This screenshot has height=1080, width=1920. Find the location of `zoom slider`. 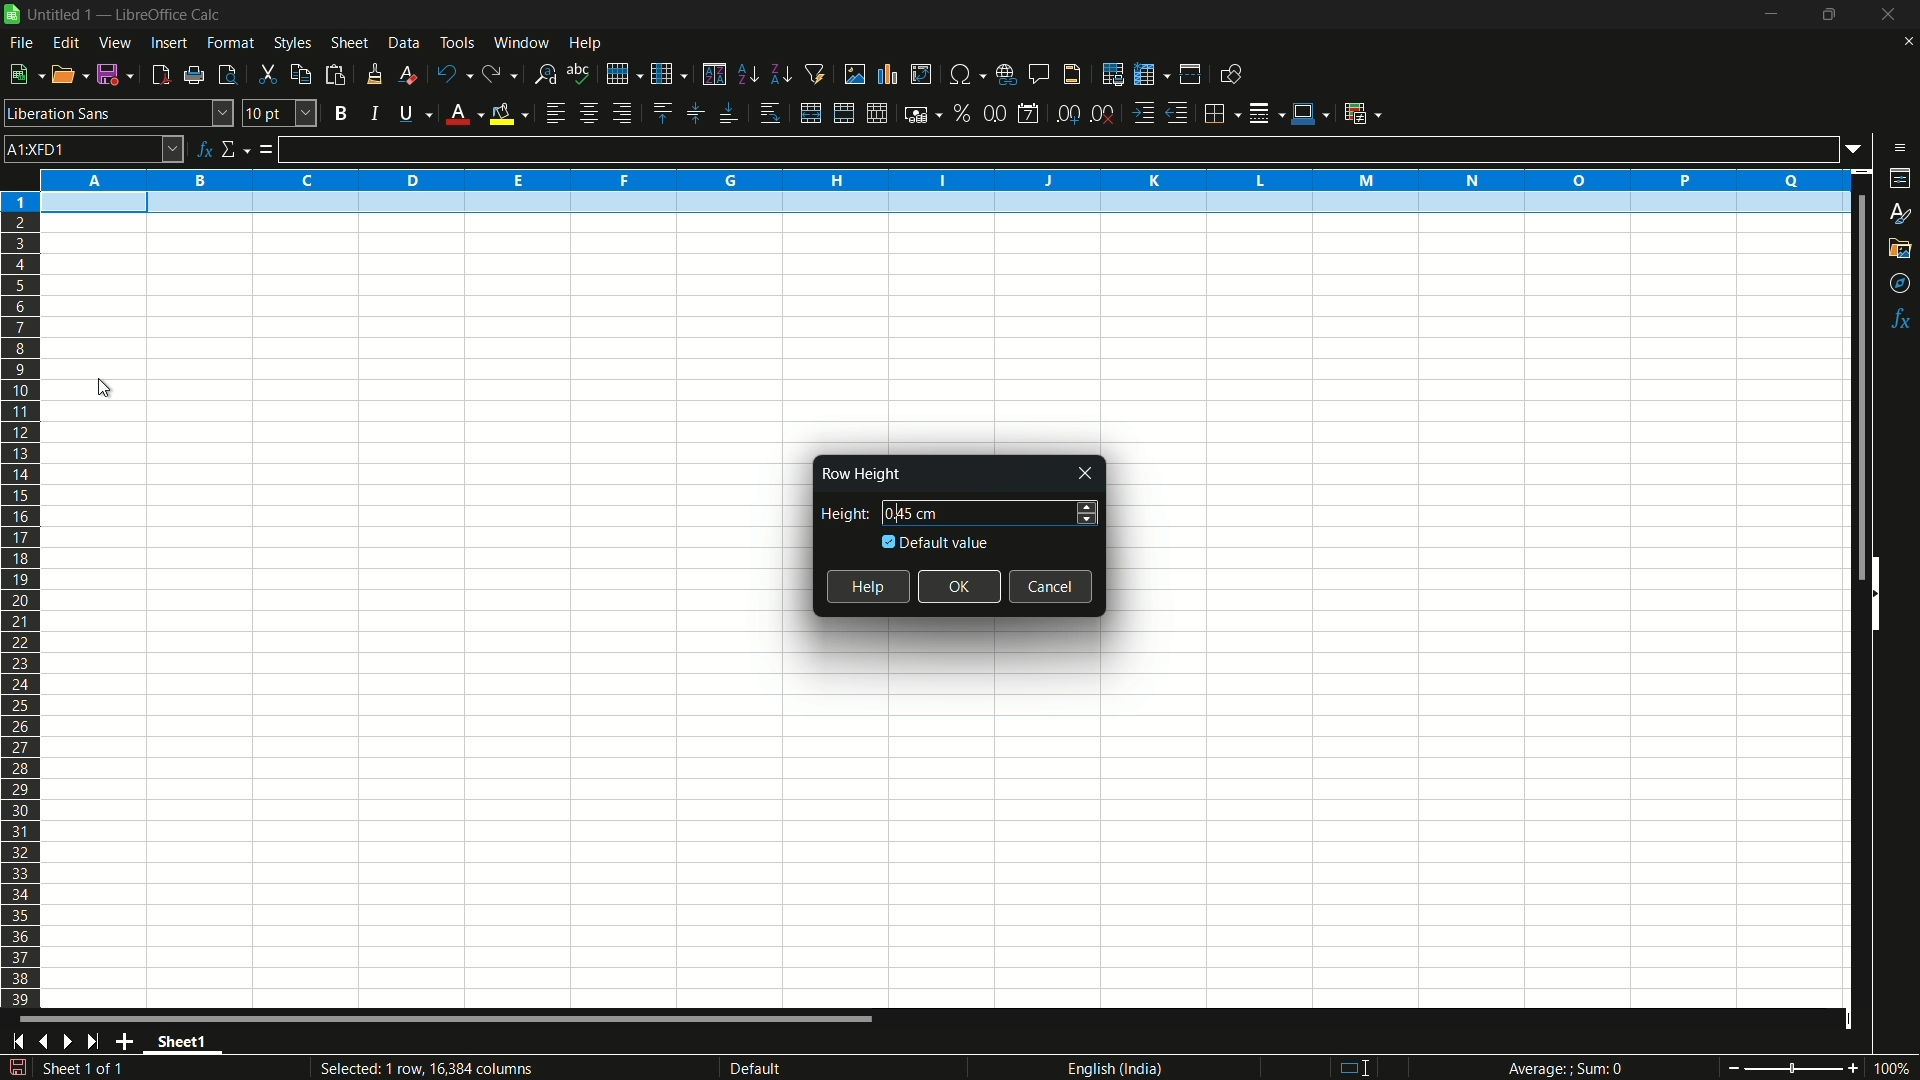

zoom slider is located at coordinates (1792, 1067).